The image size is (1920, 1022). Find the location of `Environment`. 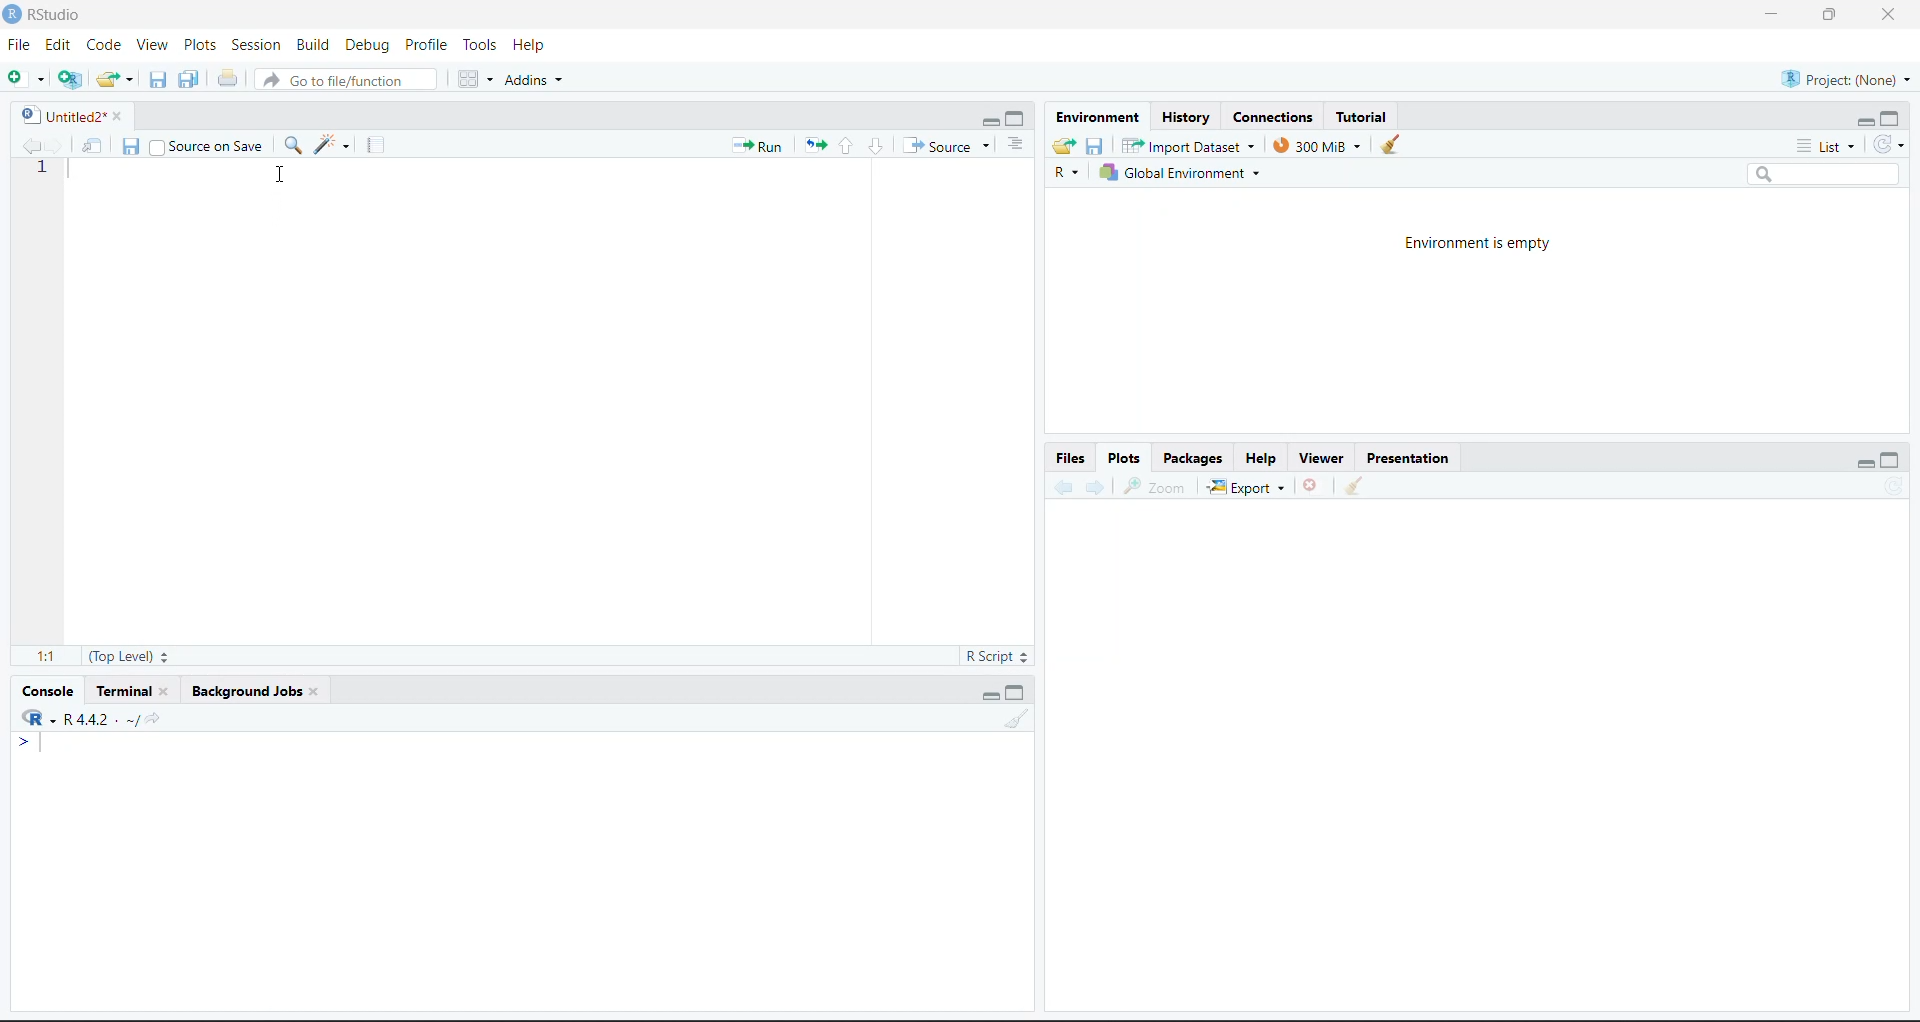

Environment is located at coordinates (1095, 119).